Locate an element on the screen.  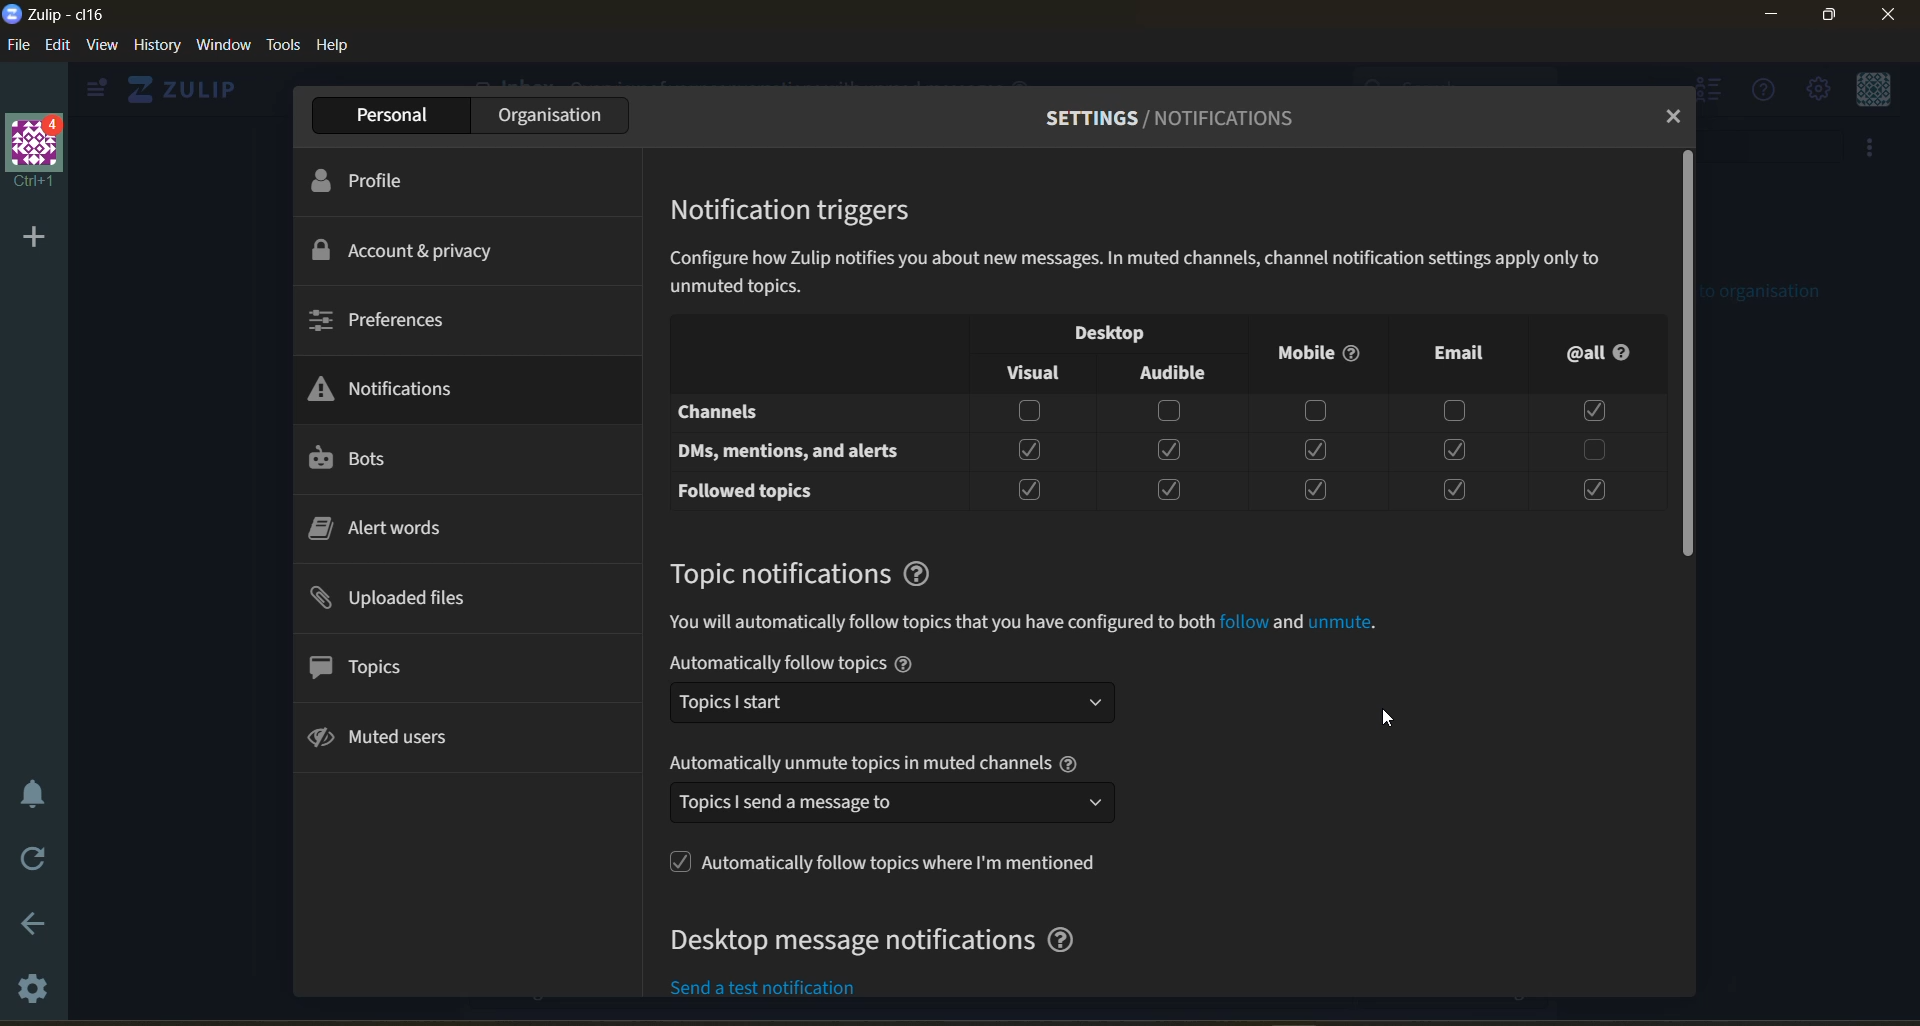
personal menu is located at coordinates (1873, 89).